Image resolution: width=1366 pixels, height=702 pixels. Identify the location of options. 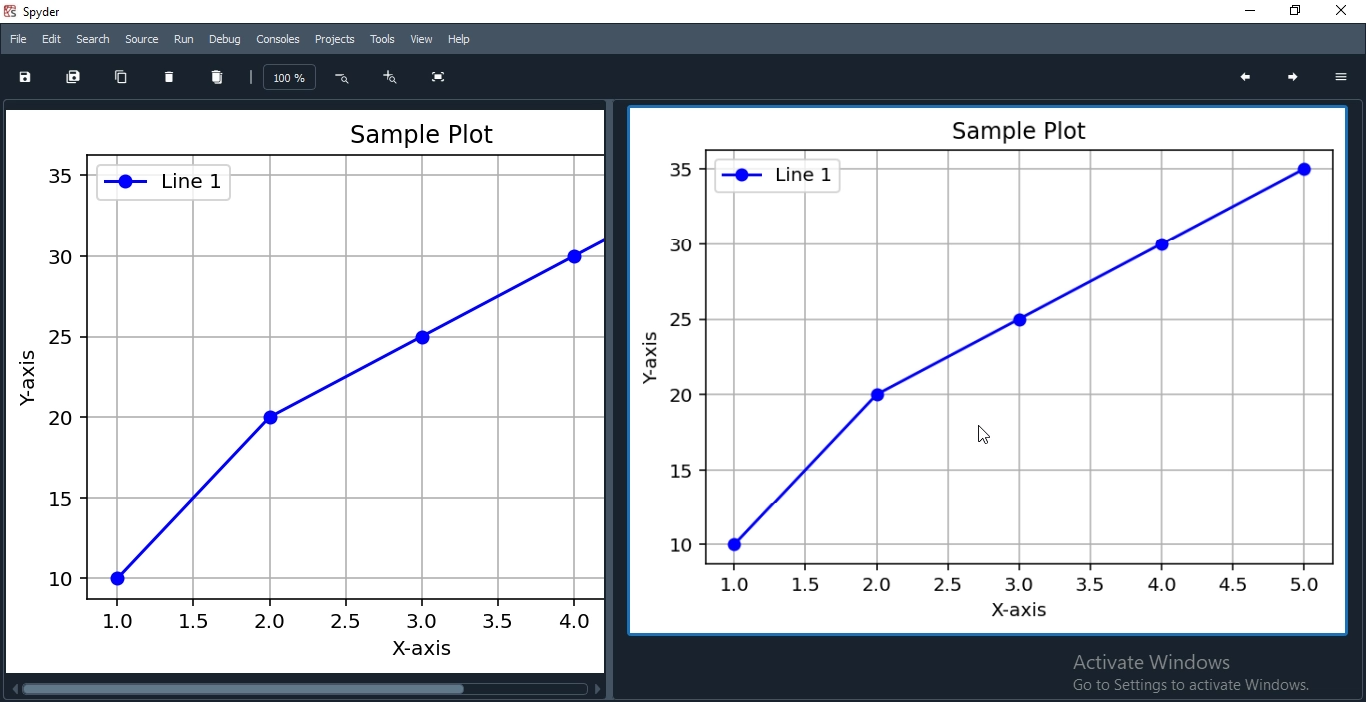
(1340, 75).